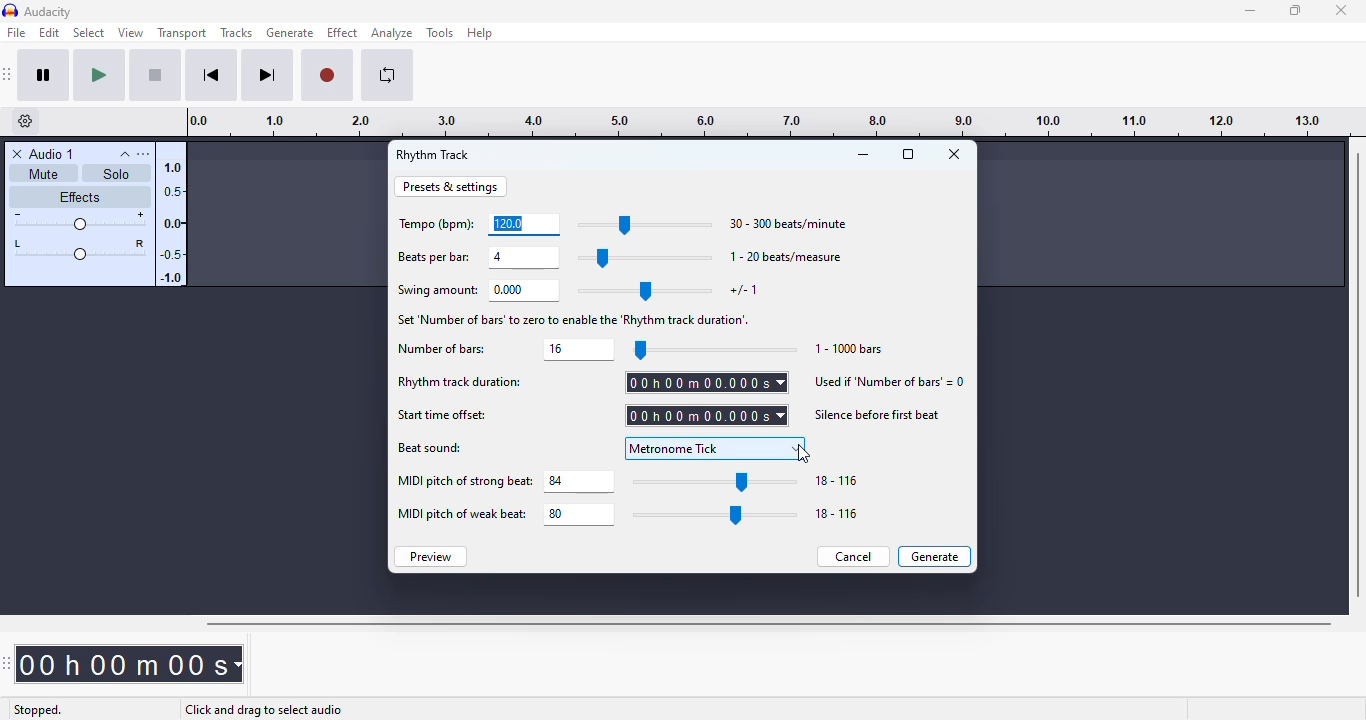  What do you see at coordinates (954, 153) in the screenshot?
I see `close` at bounding box center [954, 153].